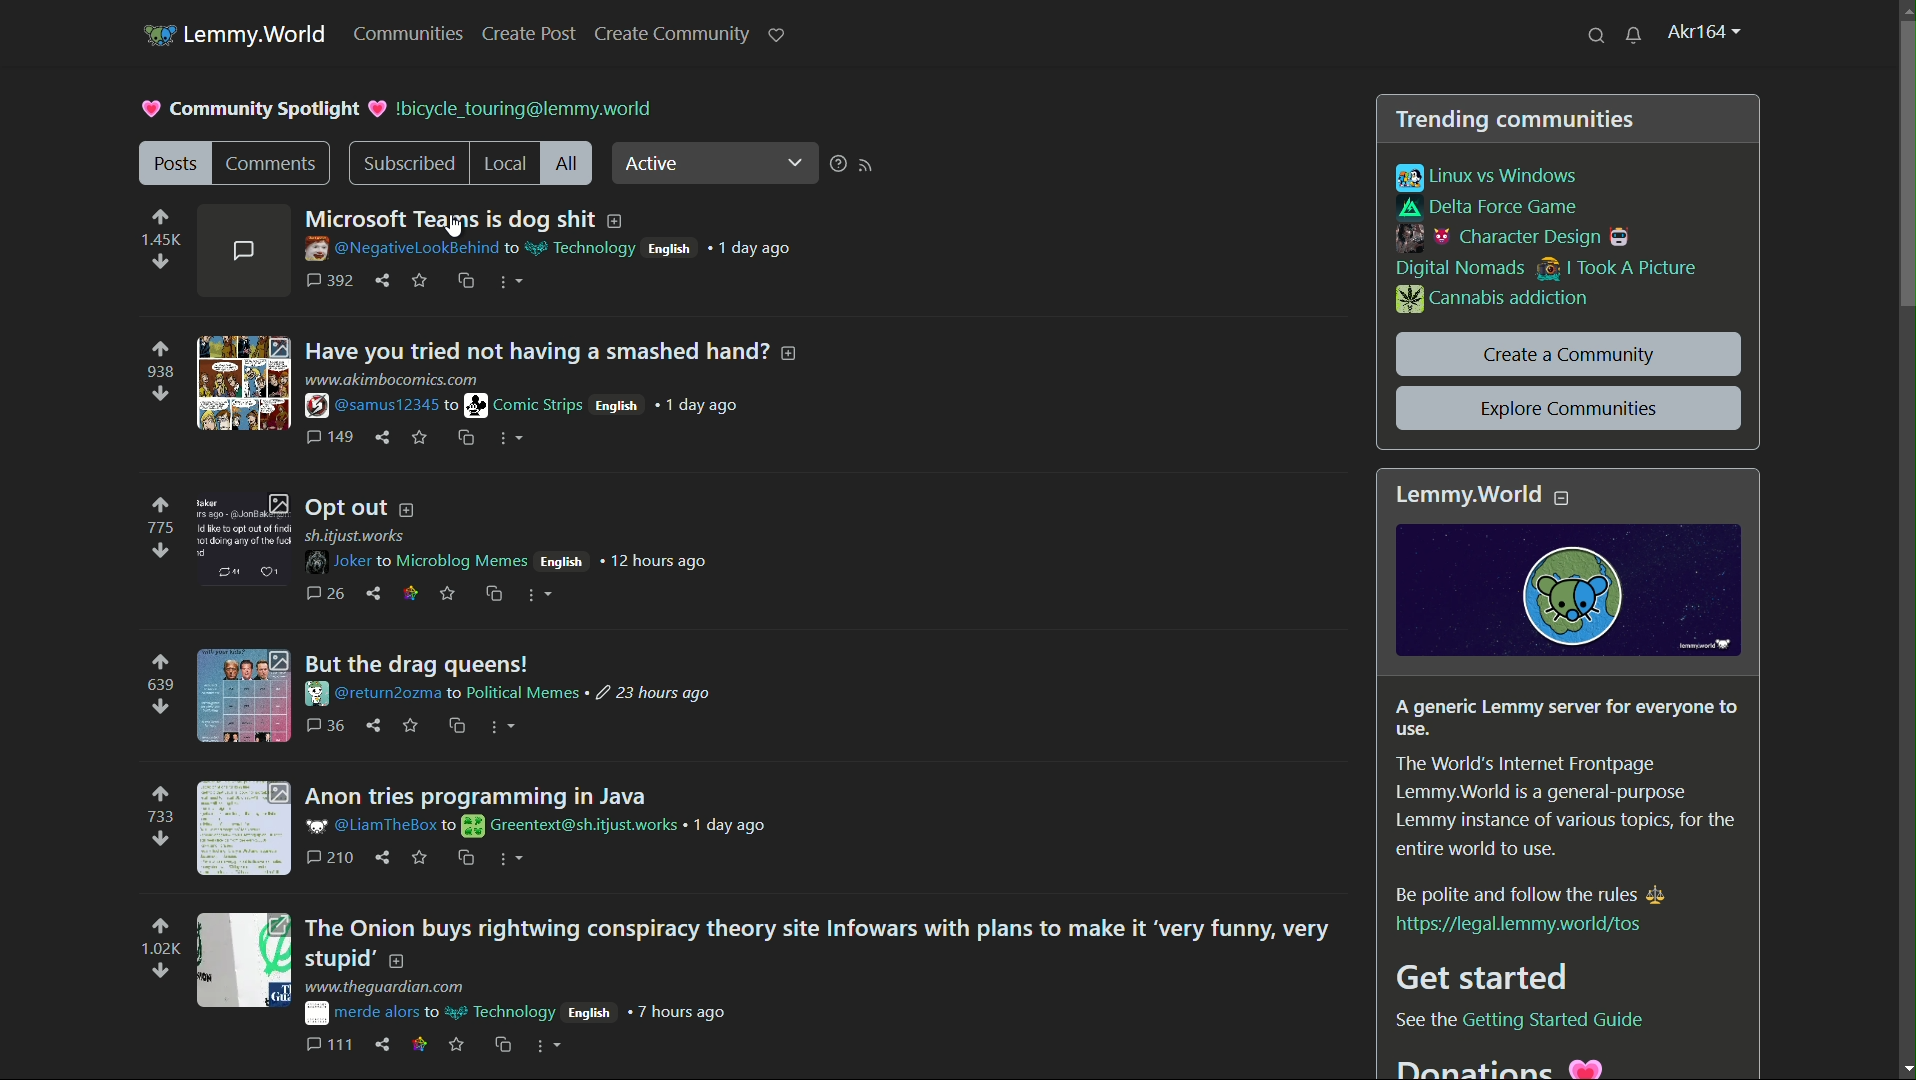  What do you see at coordinates (259, 35) in the screenshot?
I see `lemmy.world` at bounding box center [259, 35].